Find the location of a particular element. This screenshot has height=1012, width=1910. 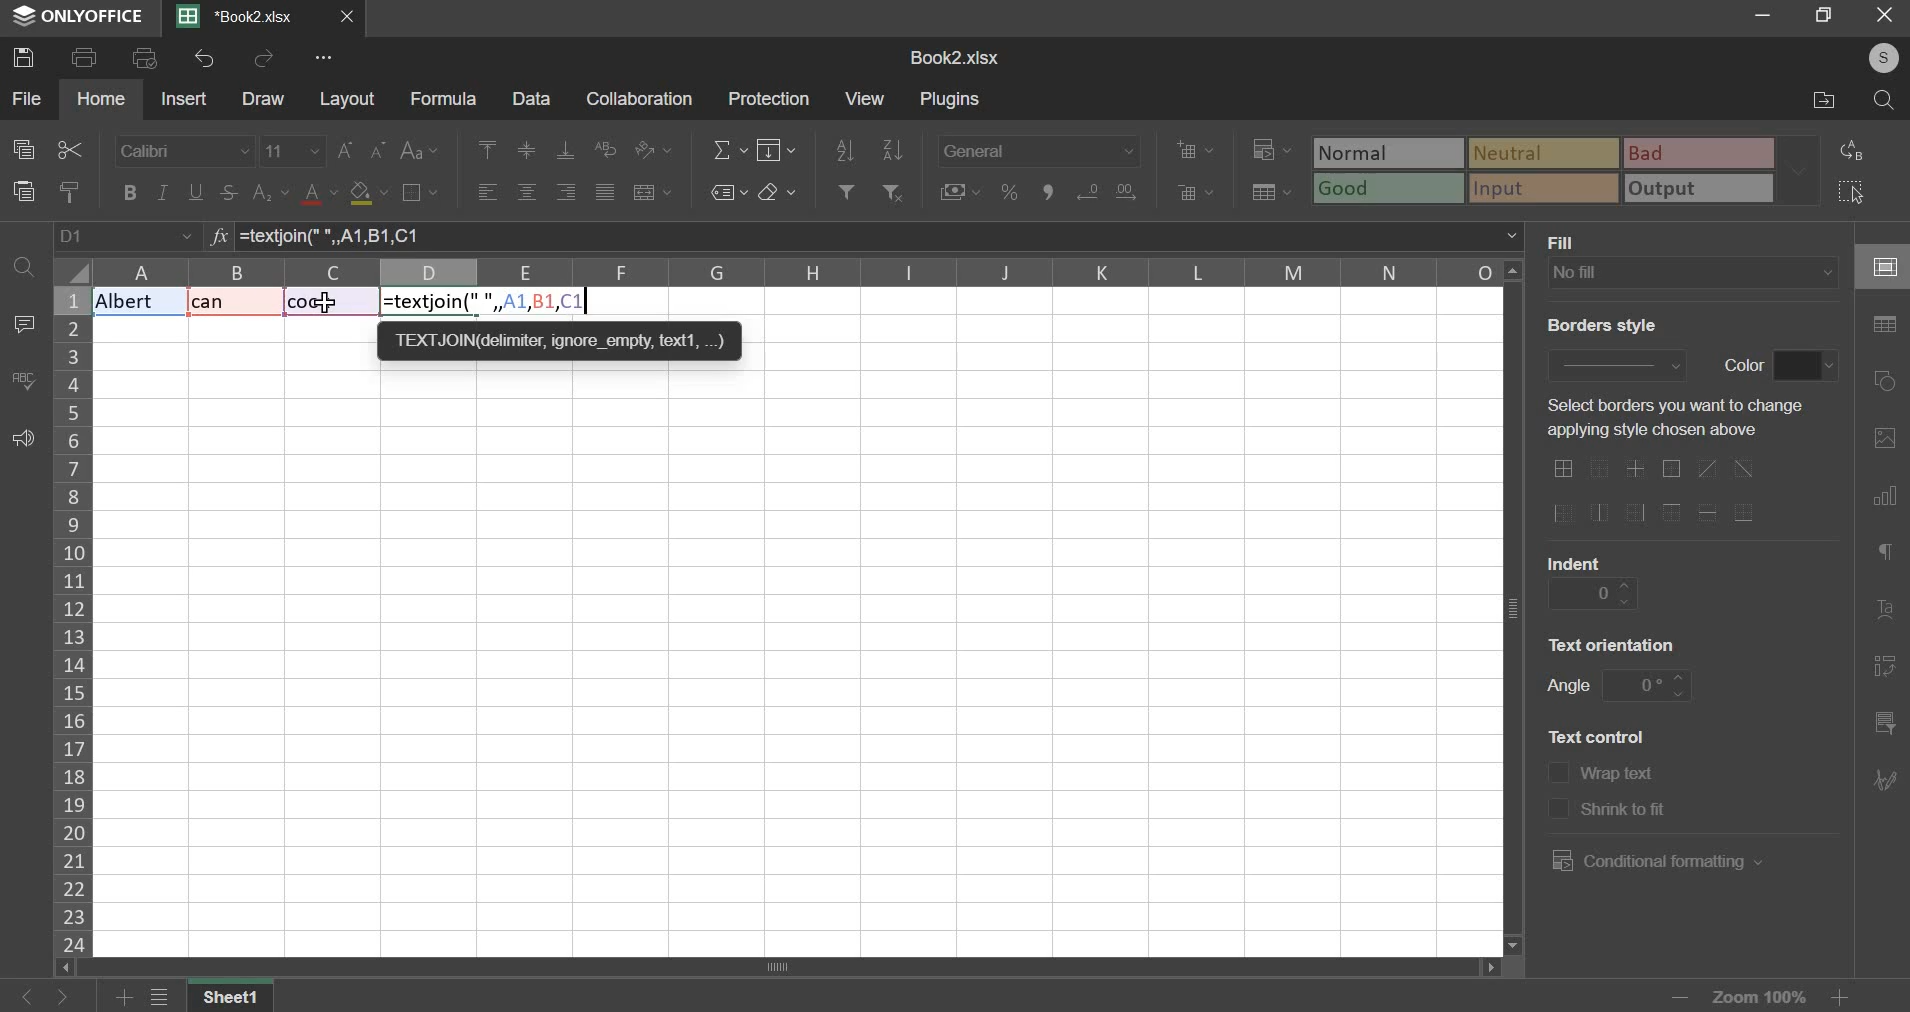

change case is located at coordinates (418, 151).